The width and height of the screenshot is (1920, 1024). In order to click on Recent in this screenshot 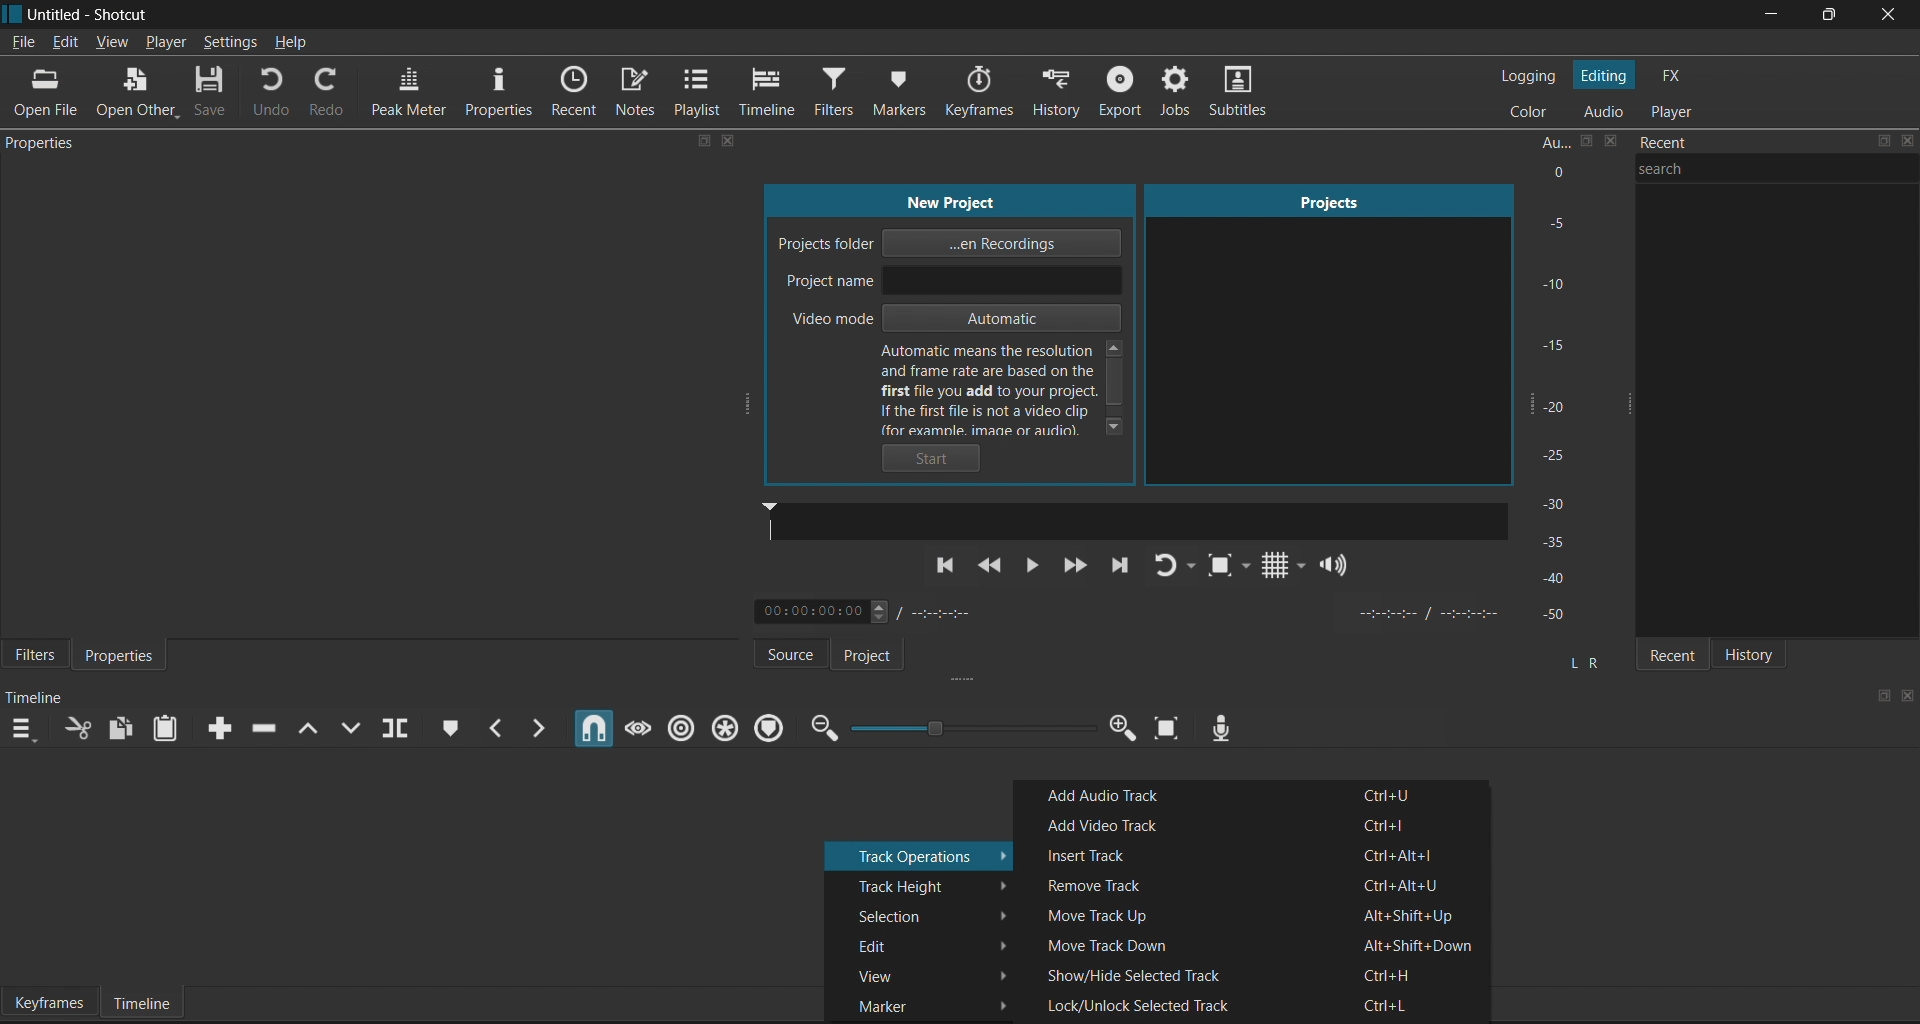, I will do `click(578, 91)`.